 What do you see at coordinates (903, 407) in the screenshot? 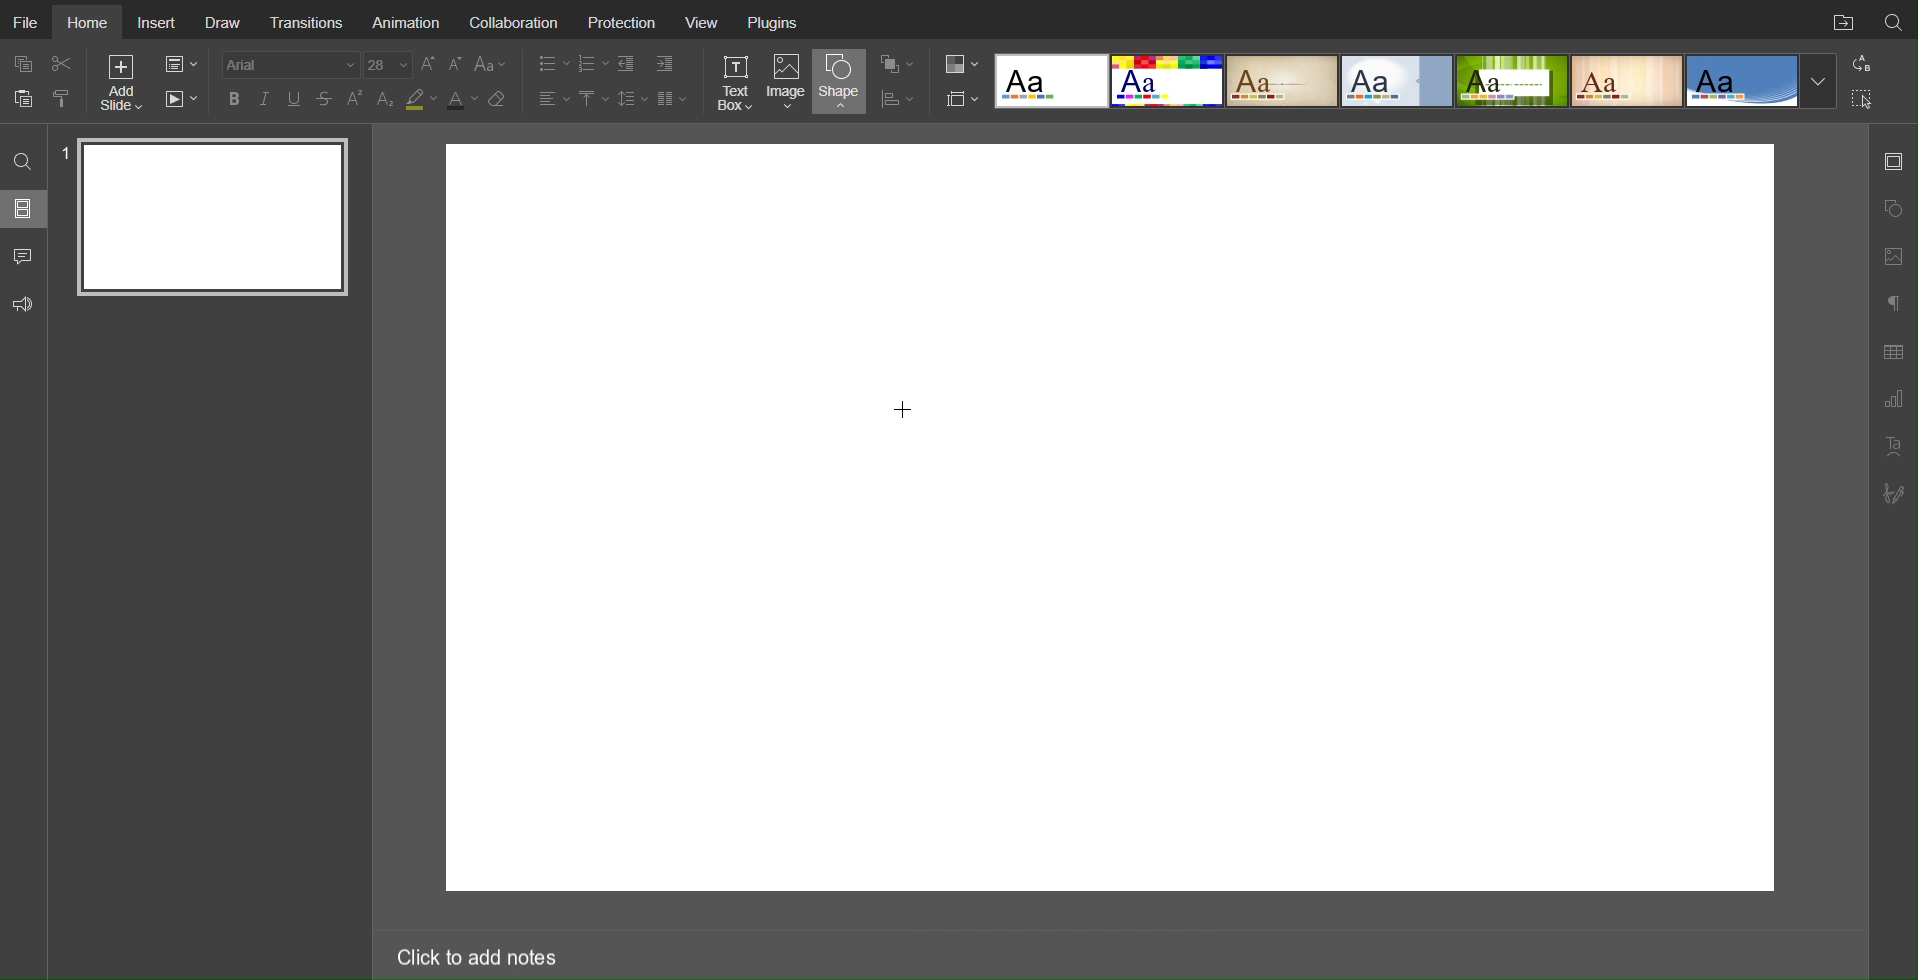
I see `Cursor` at bounding box center [903, 407].